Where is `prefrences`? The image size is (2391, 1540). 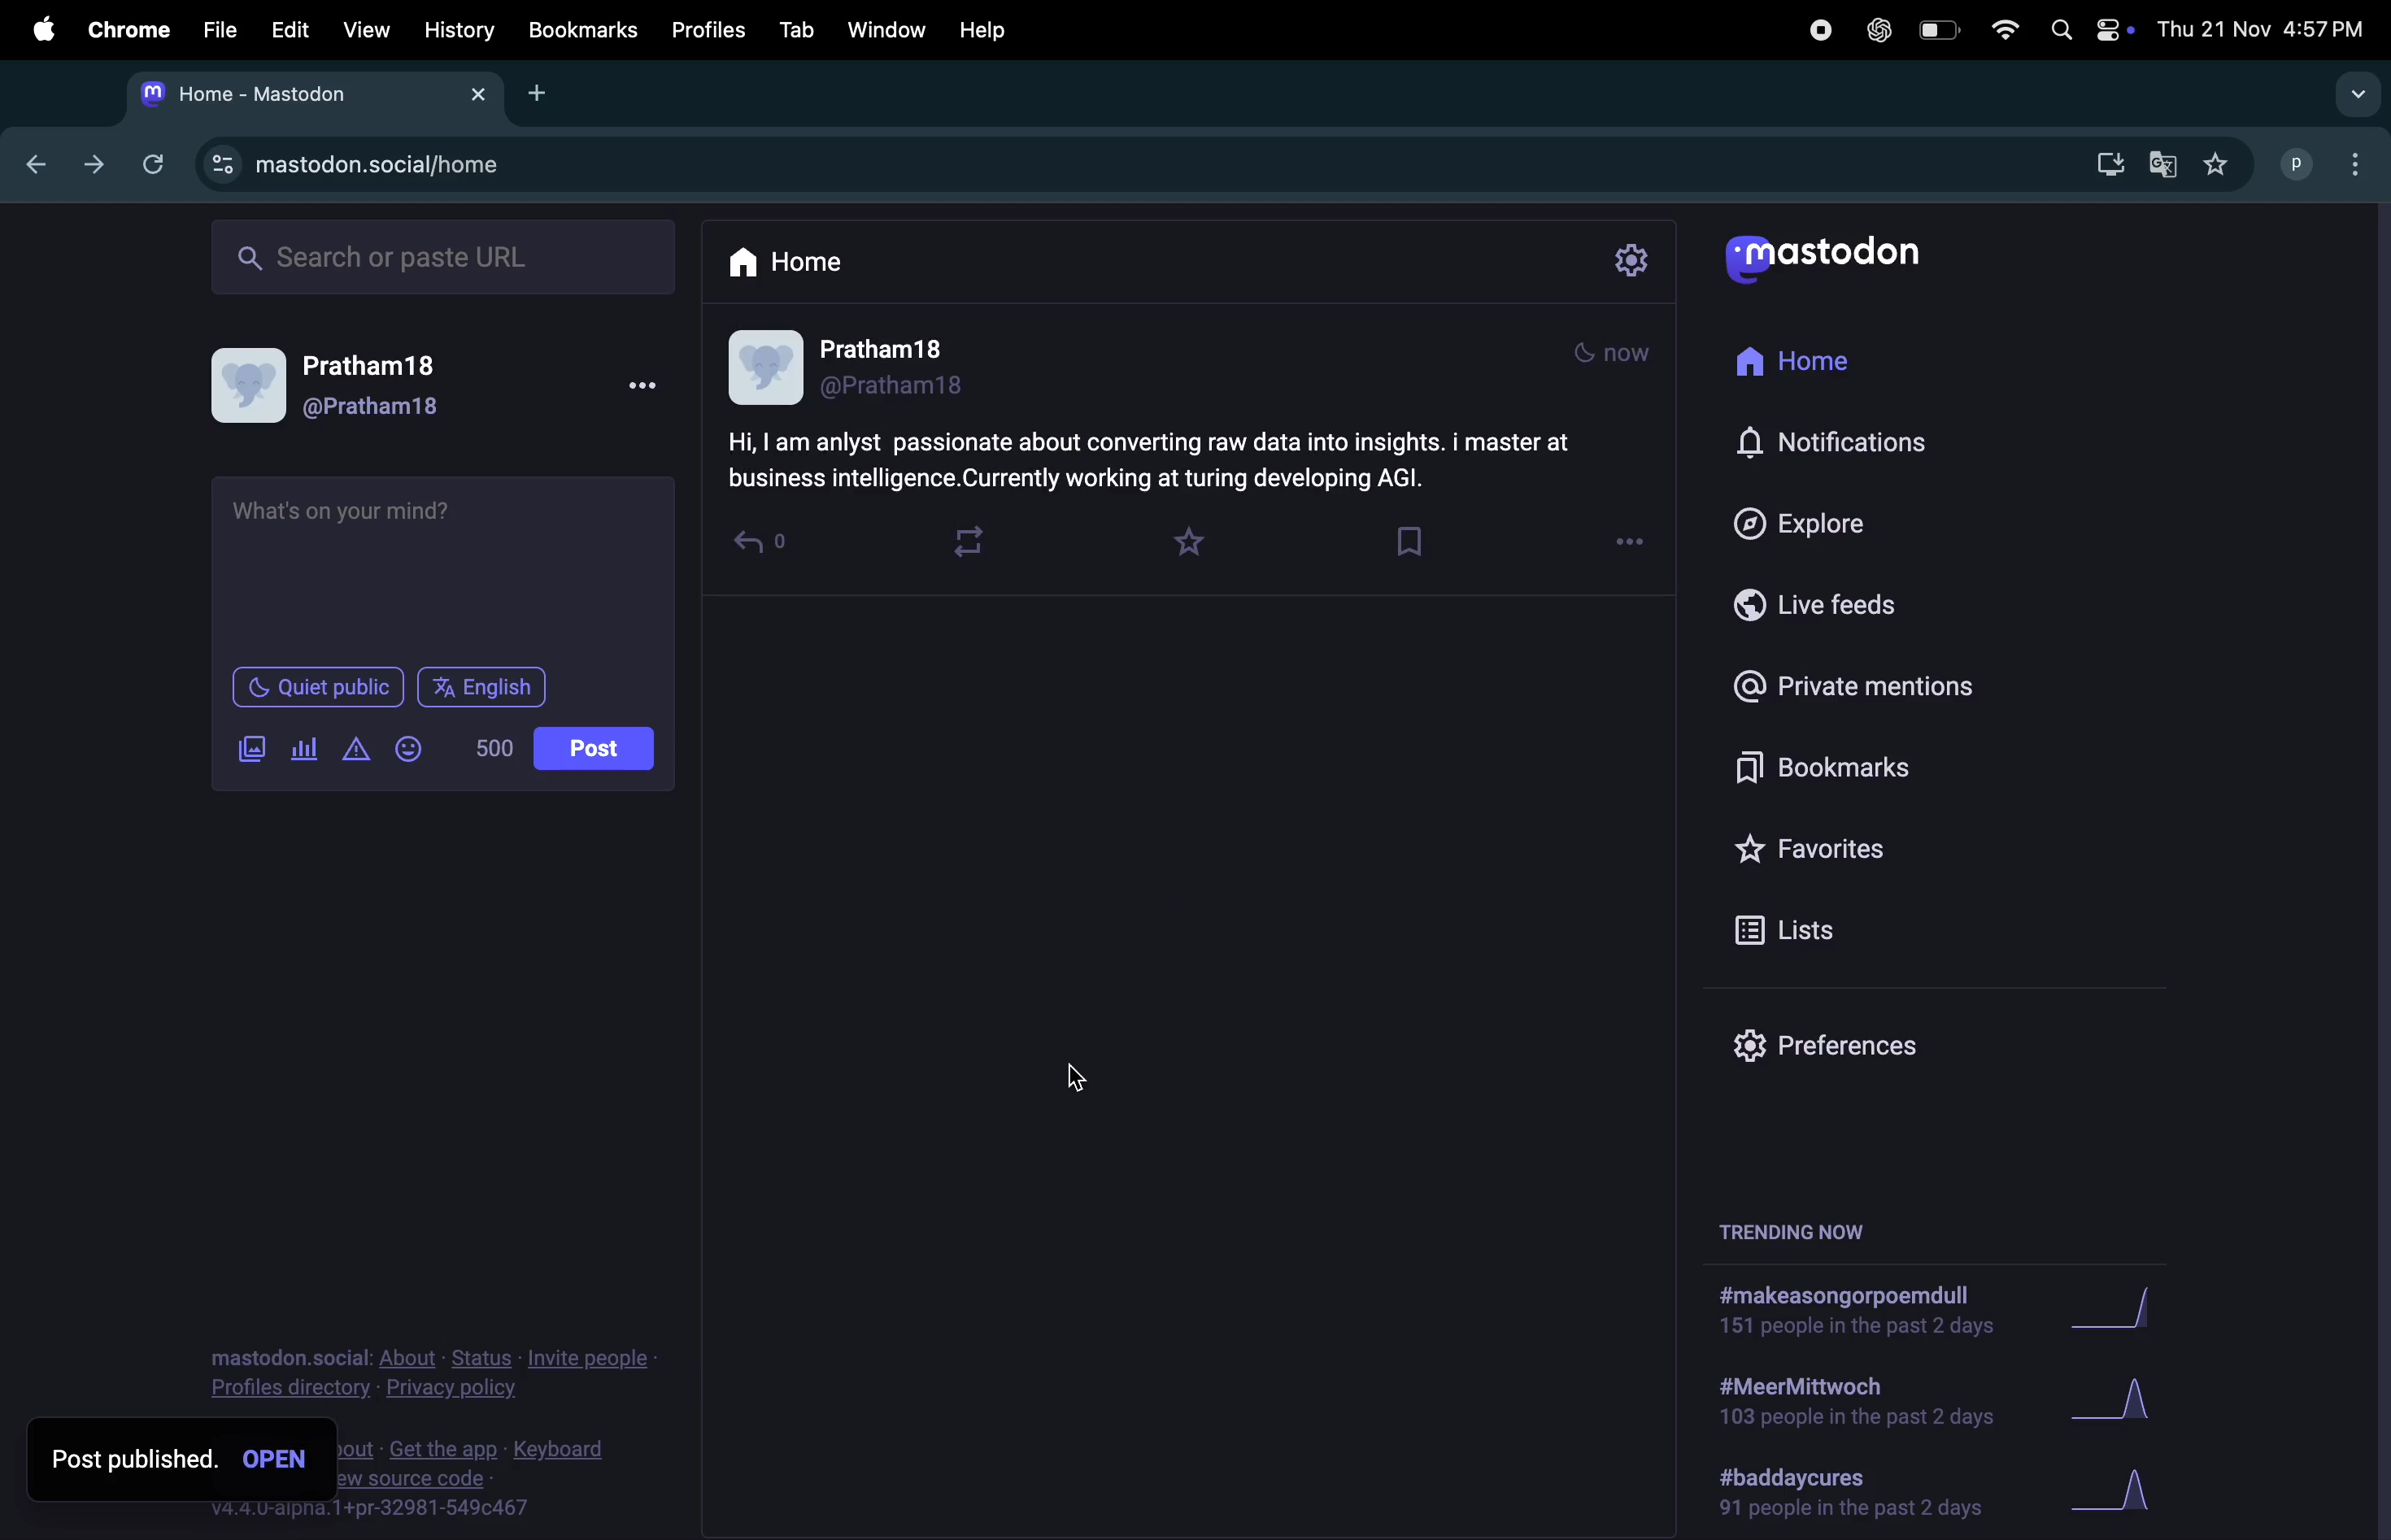
prefrences is located at coordinates (1842, 1042).